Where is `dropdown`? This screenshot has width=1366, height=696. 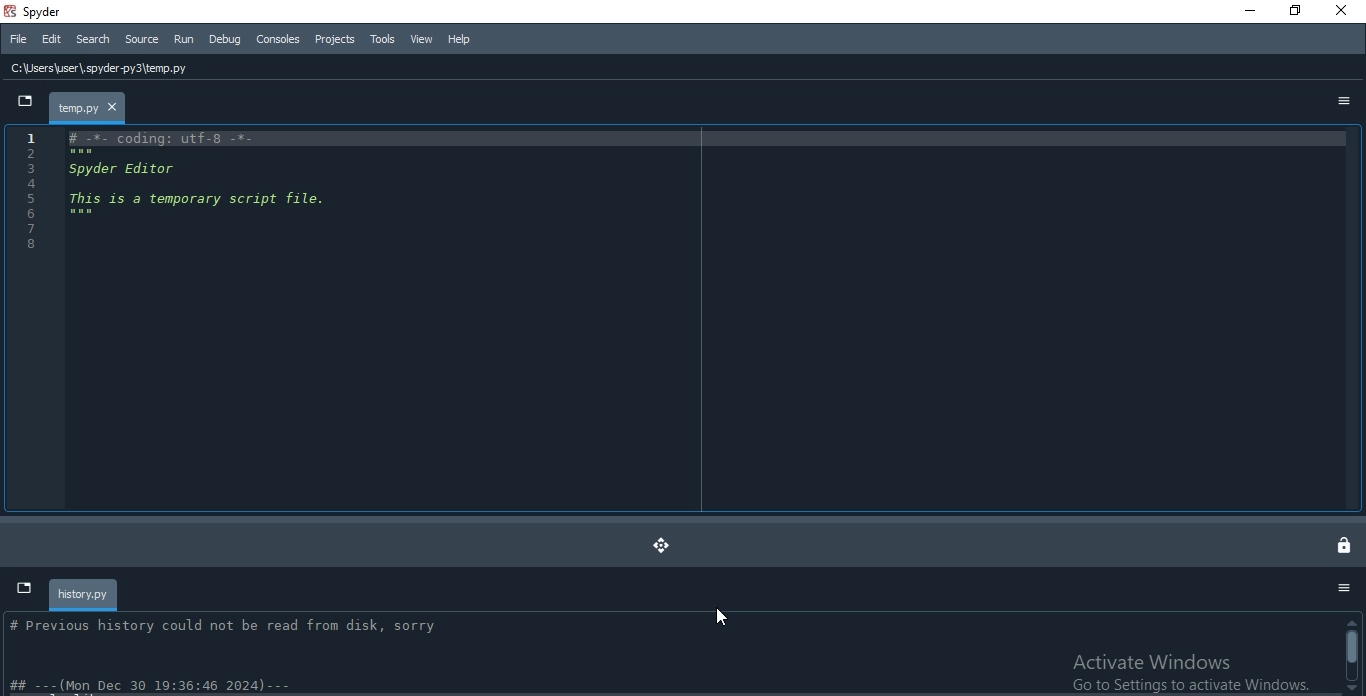 dropdown is located at coordinates (20, 101).